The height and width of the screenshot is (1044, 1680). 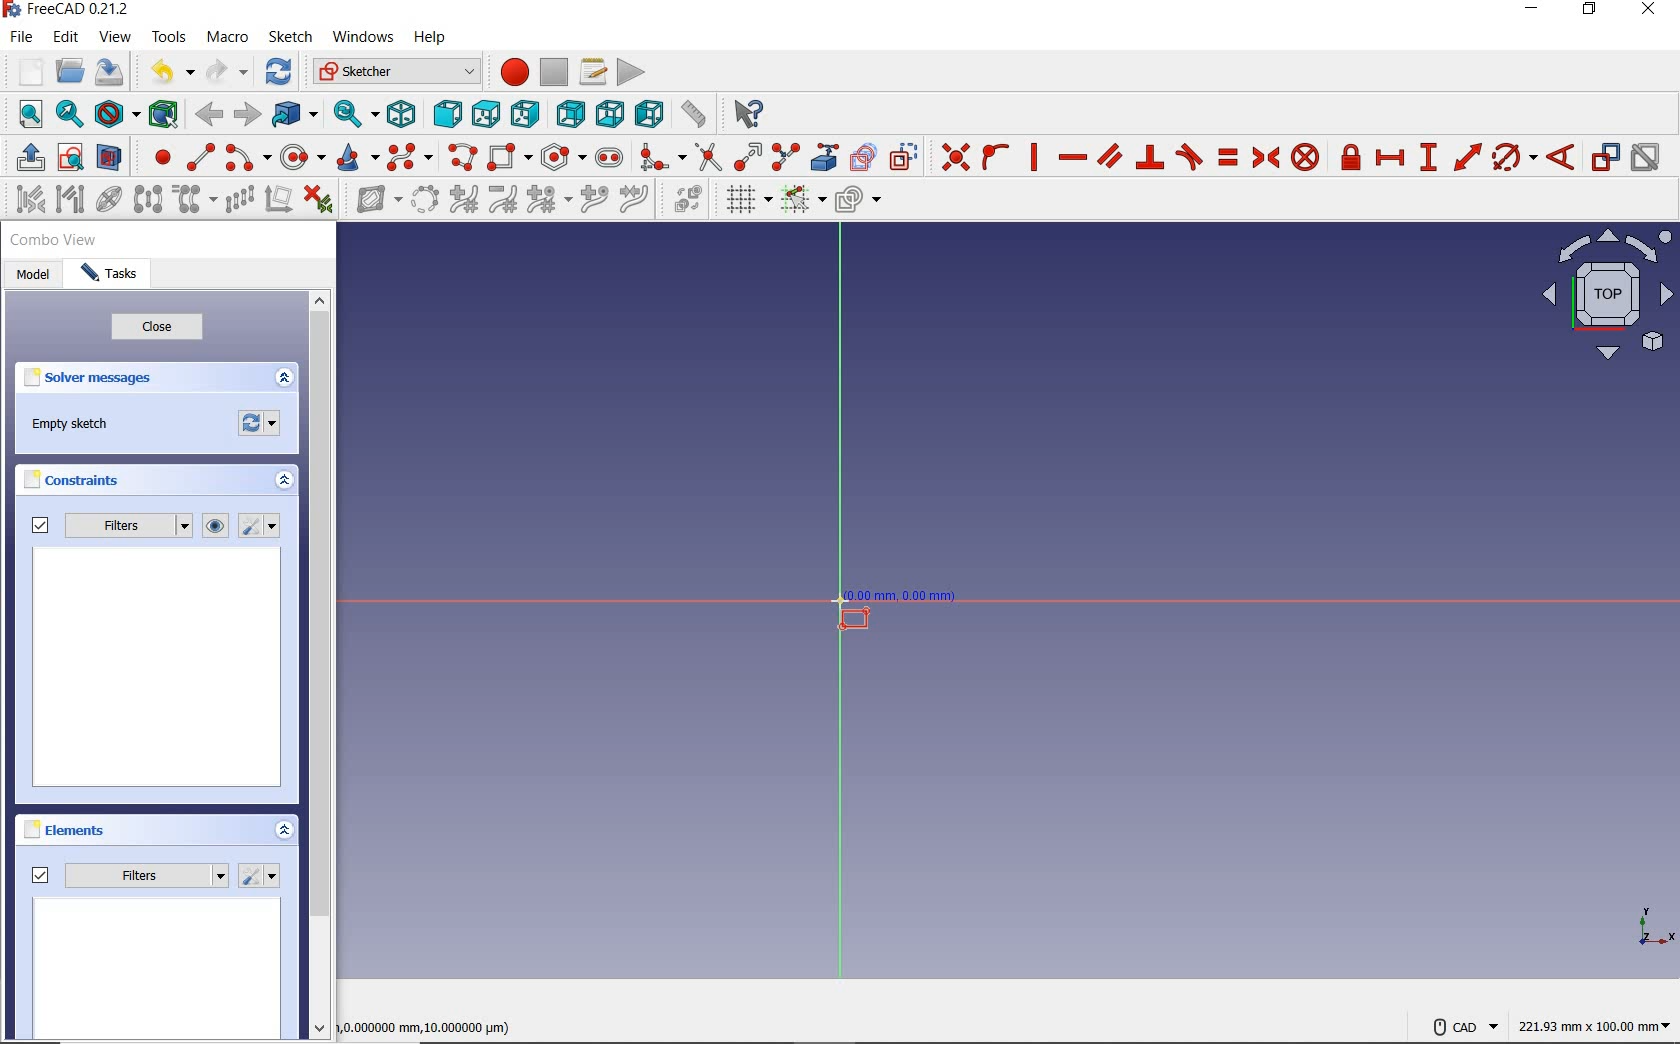 What do you see at coordinates (1515, 157) in the screenshot?
I see `constraint arc/circle` at bounding box center [1515, 157].